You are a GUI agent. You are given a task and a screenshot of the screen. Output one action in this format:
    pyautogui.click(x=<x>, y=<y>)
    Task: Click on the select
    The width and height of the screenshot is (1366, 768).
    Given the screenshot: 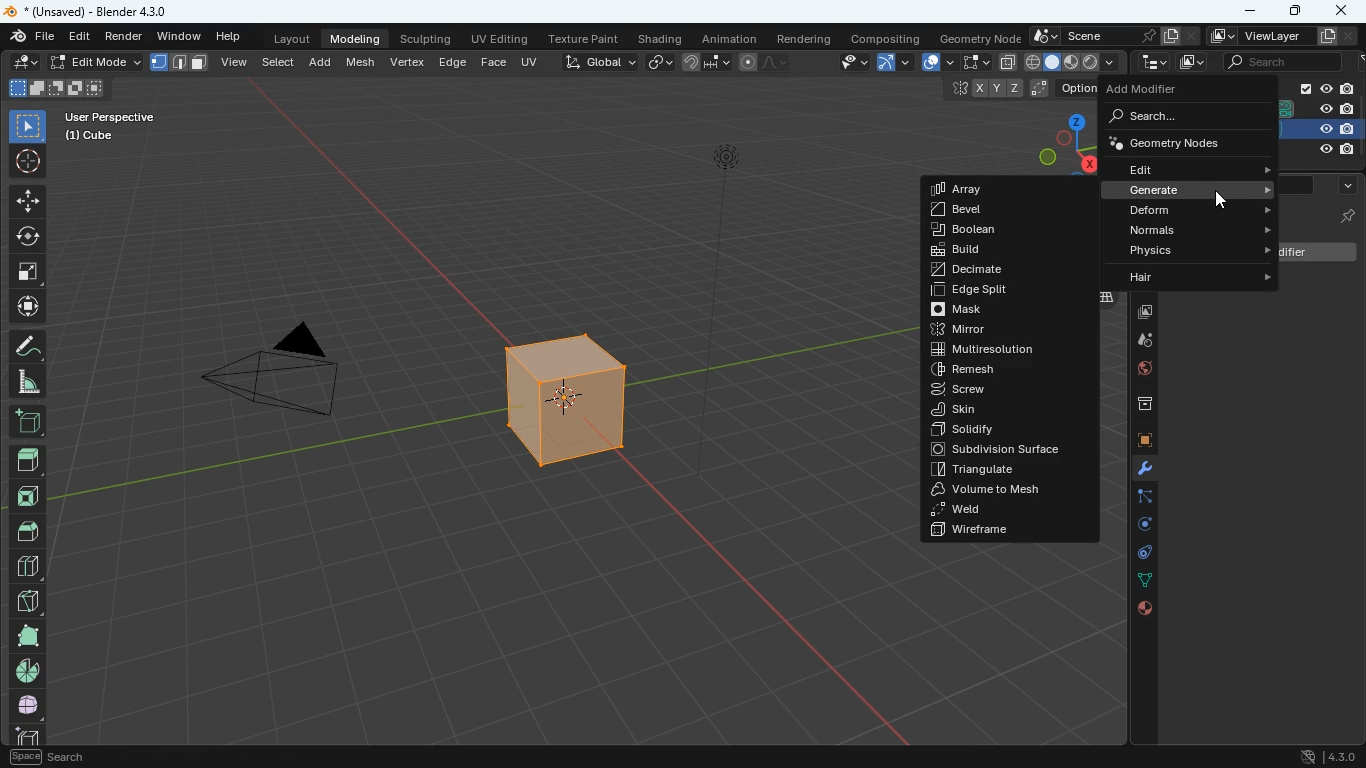 What is the action you would take?
    pyautogui.click(x=28, y=127)
    